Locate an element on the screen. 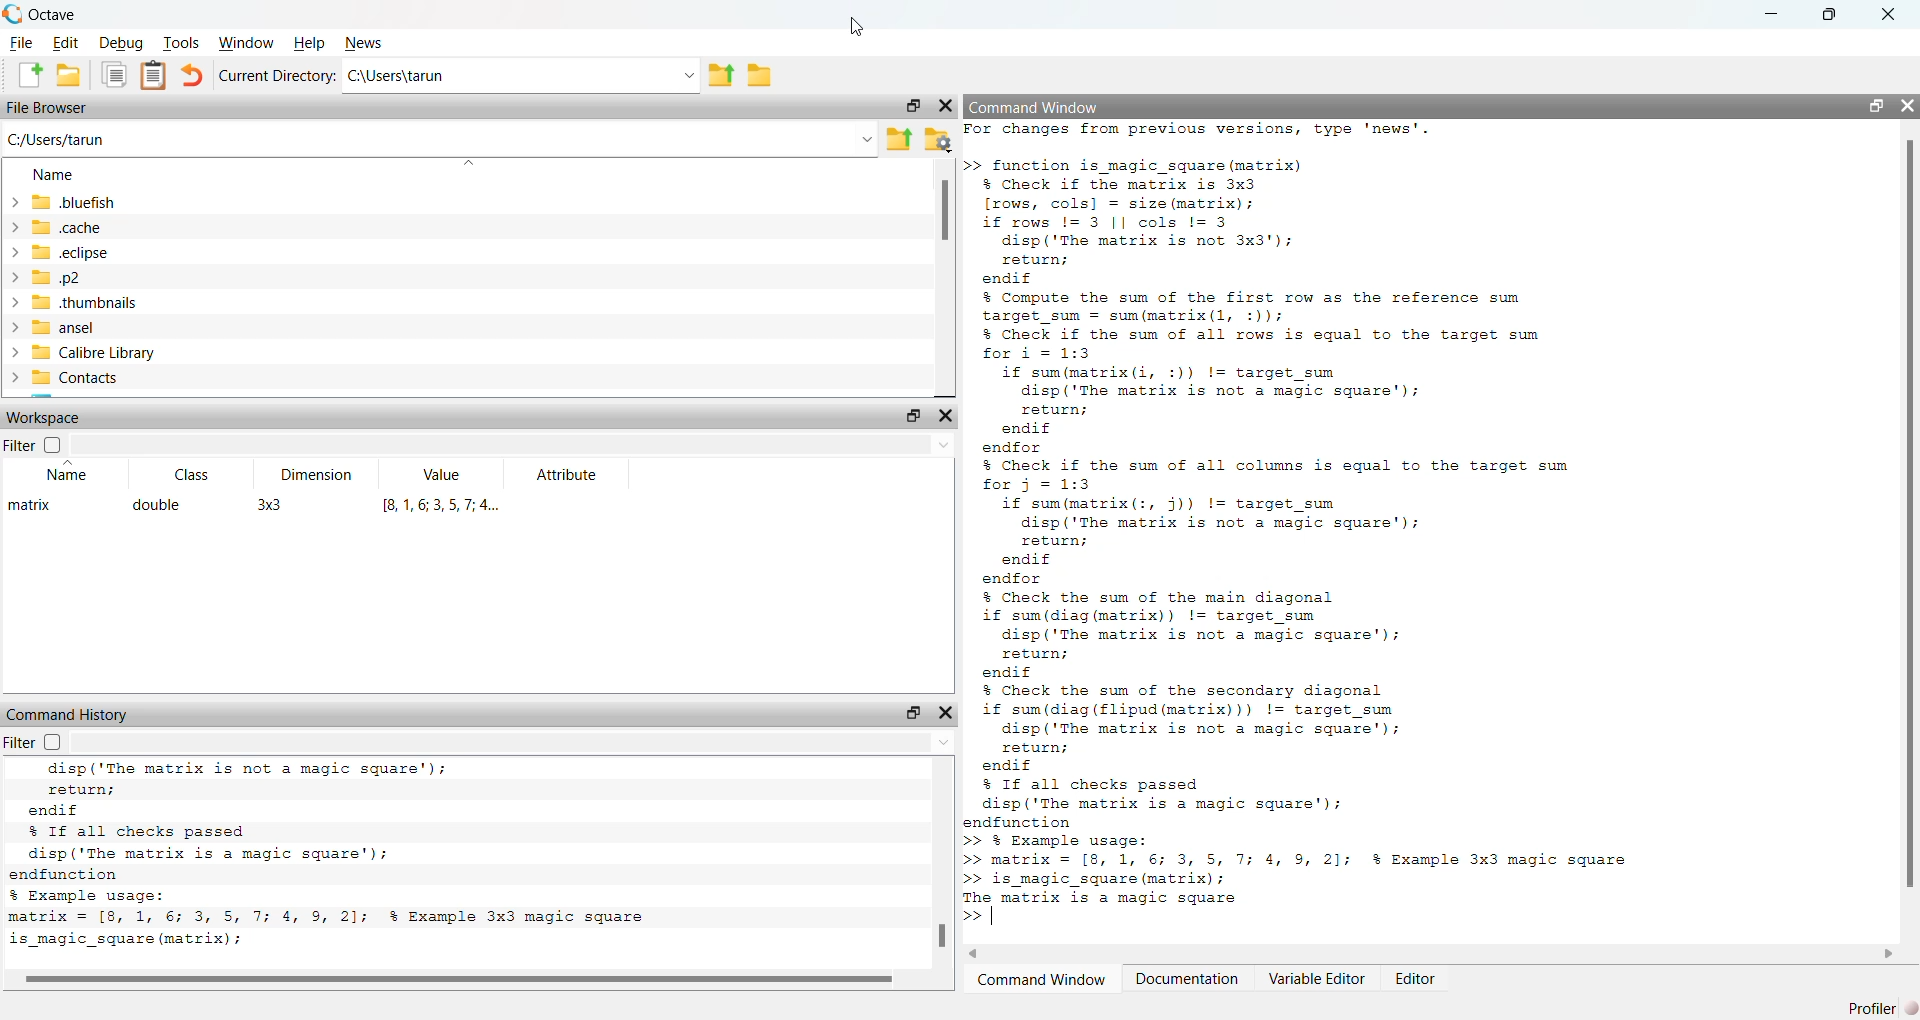  scroll bar is located at coordinates (943, 935).